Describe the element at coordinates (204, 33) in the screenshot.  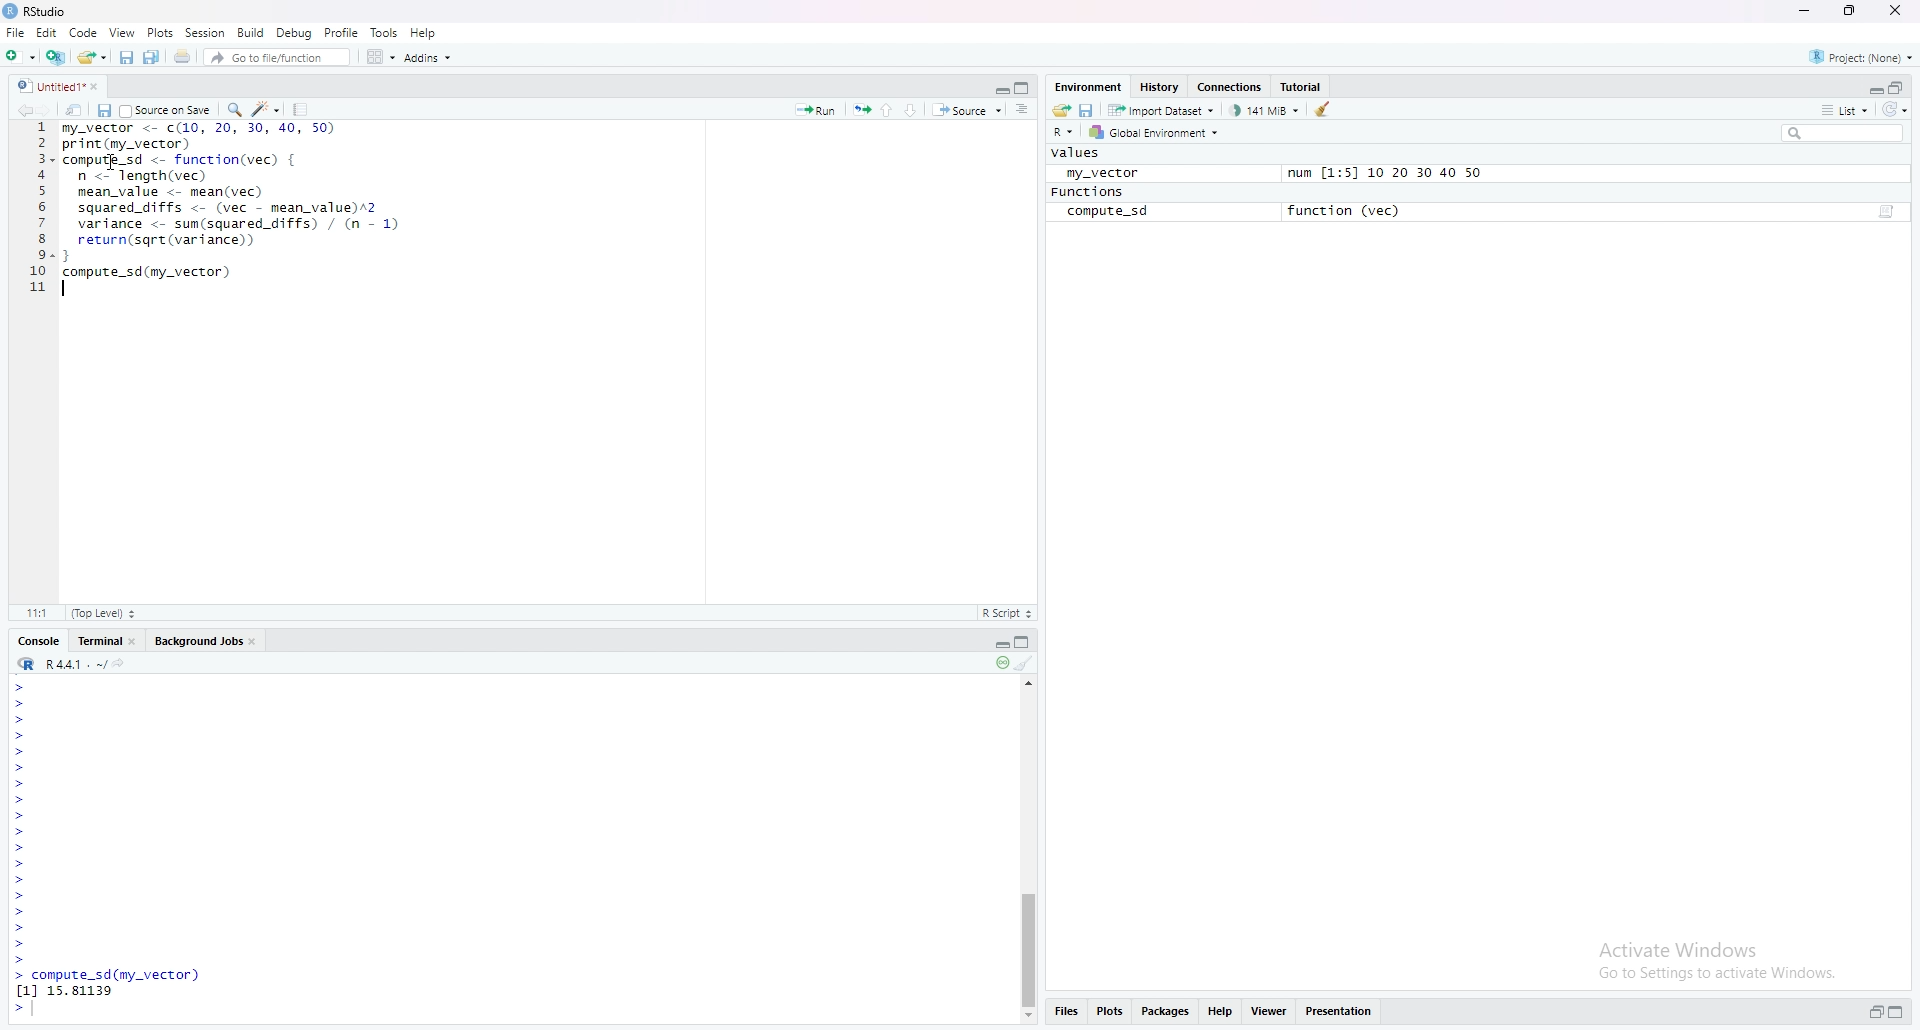
I see `Session` at that location.